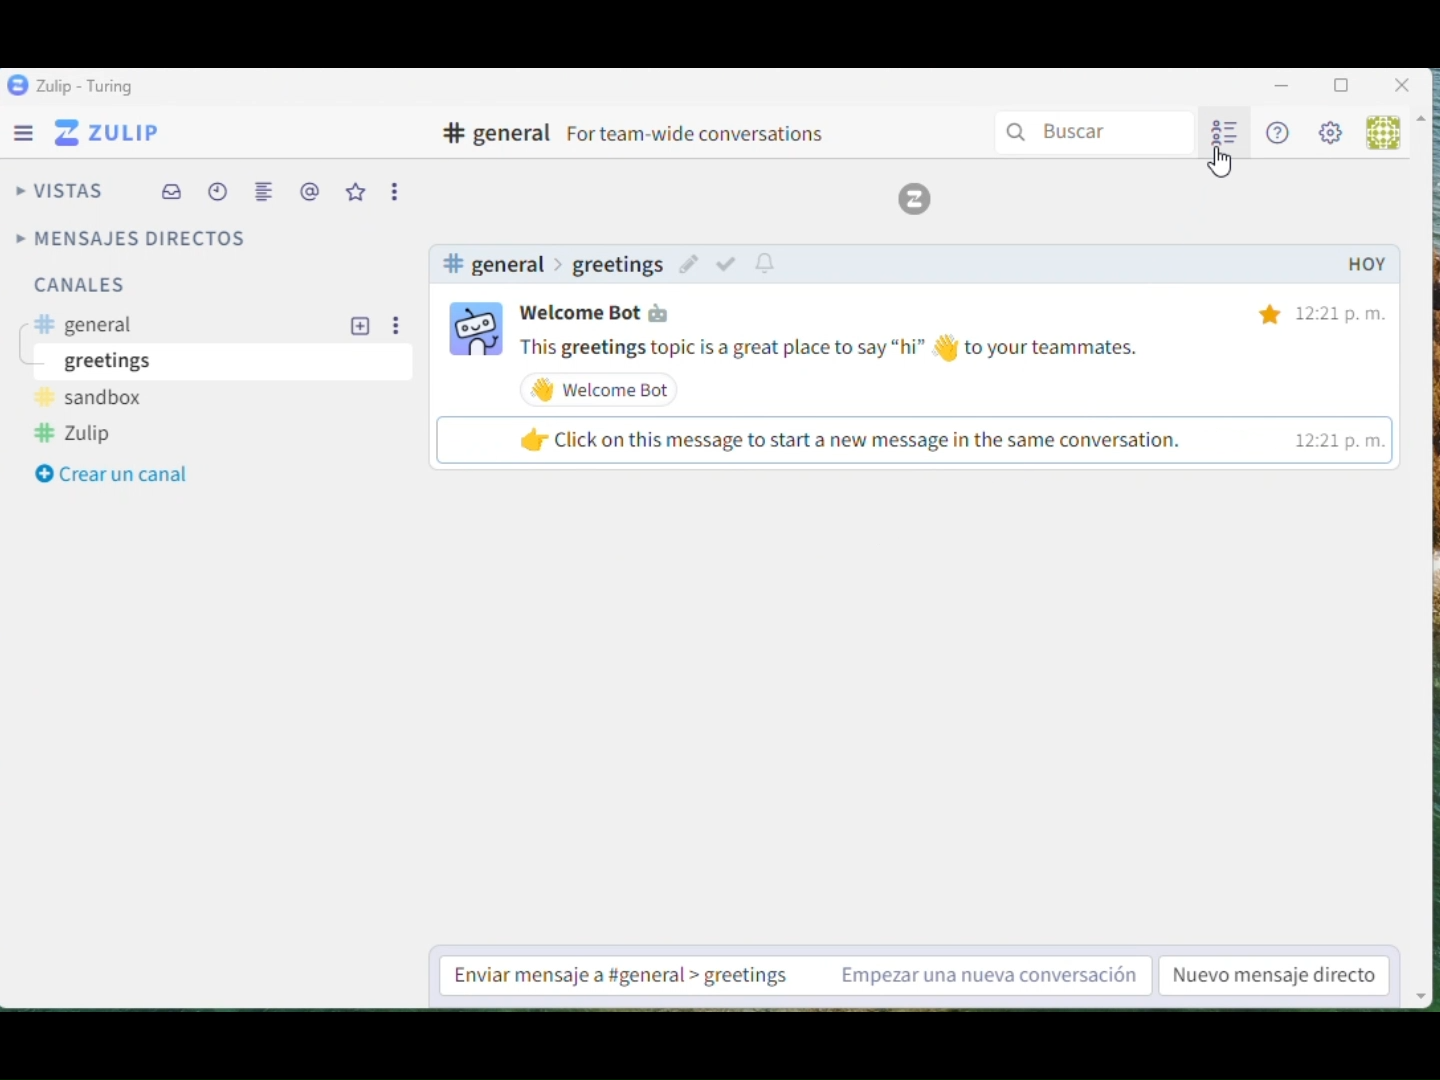  I want to click on sandbox, so click(96, 397).